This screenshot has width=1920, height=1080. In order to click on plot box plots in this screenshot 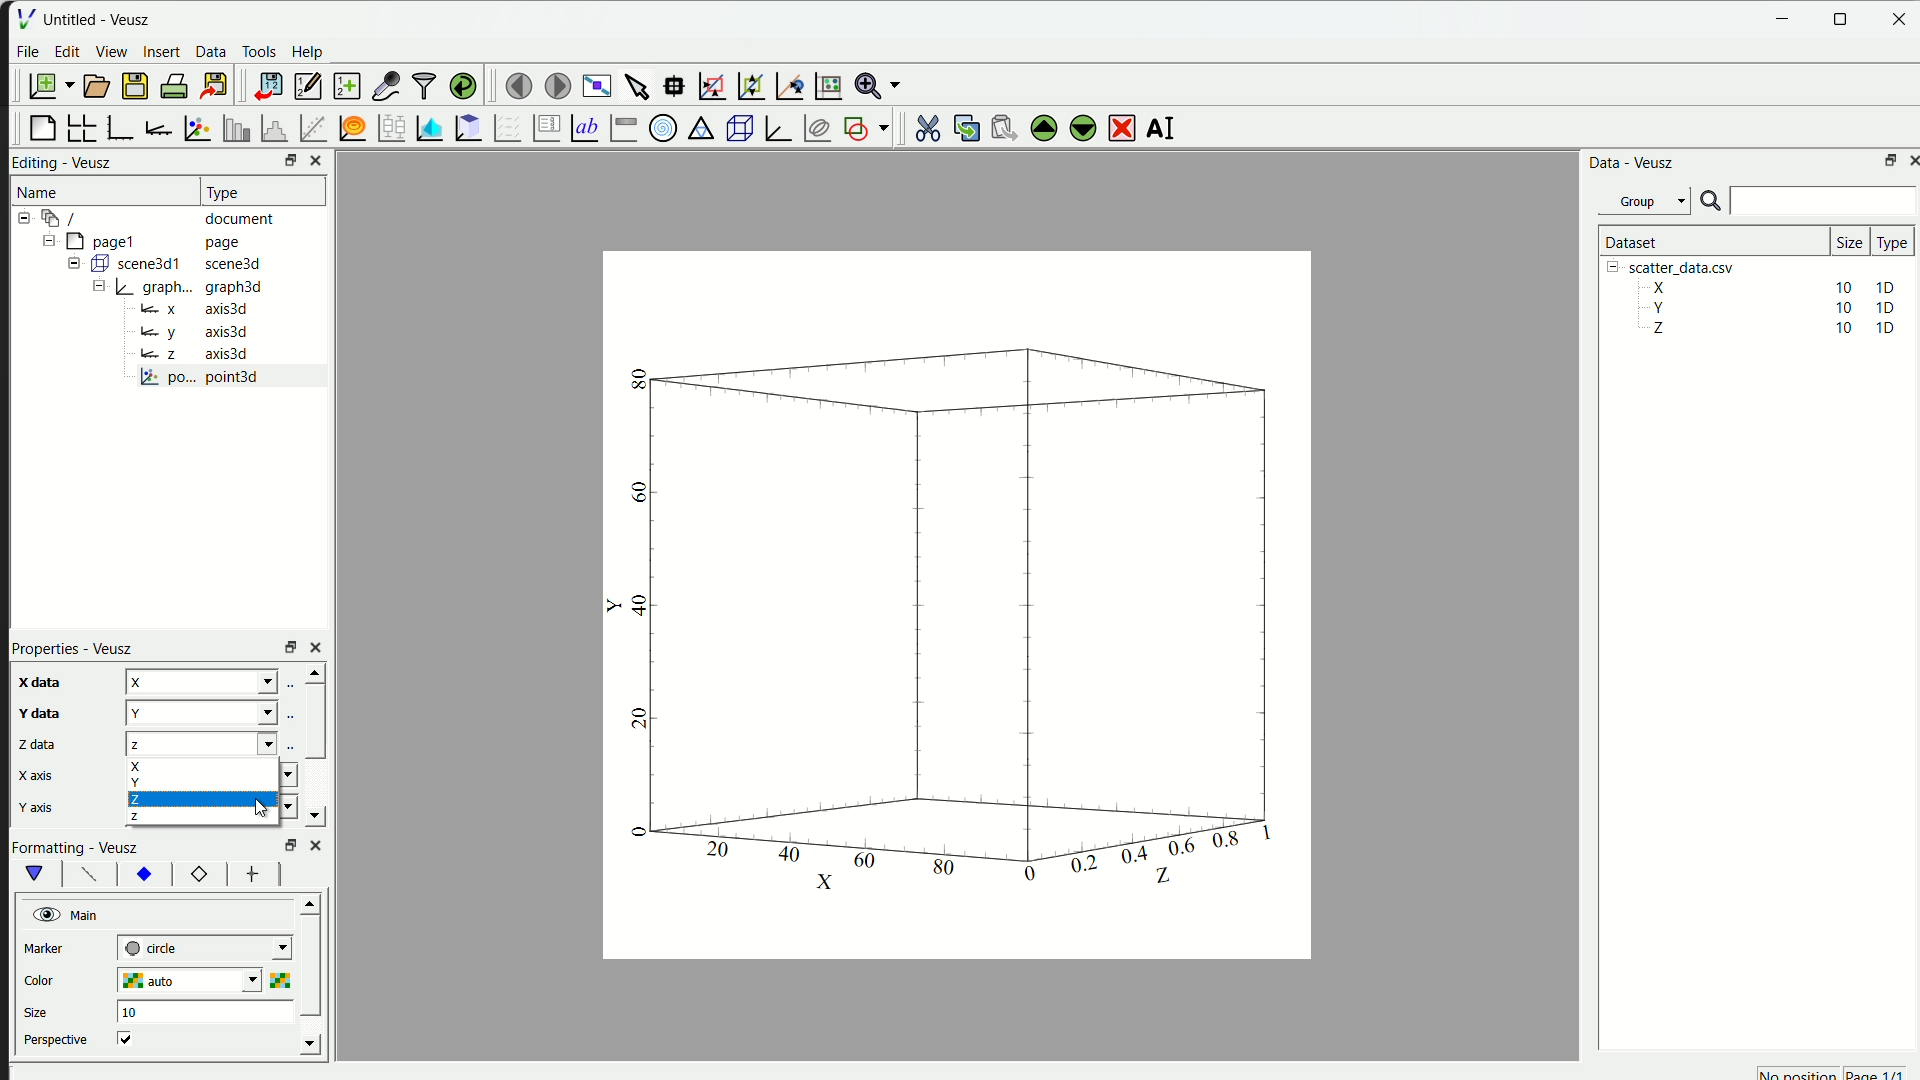, I will do `click(386, 129)`.